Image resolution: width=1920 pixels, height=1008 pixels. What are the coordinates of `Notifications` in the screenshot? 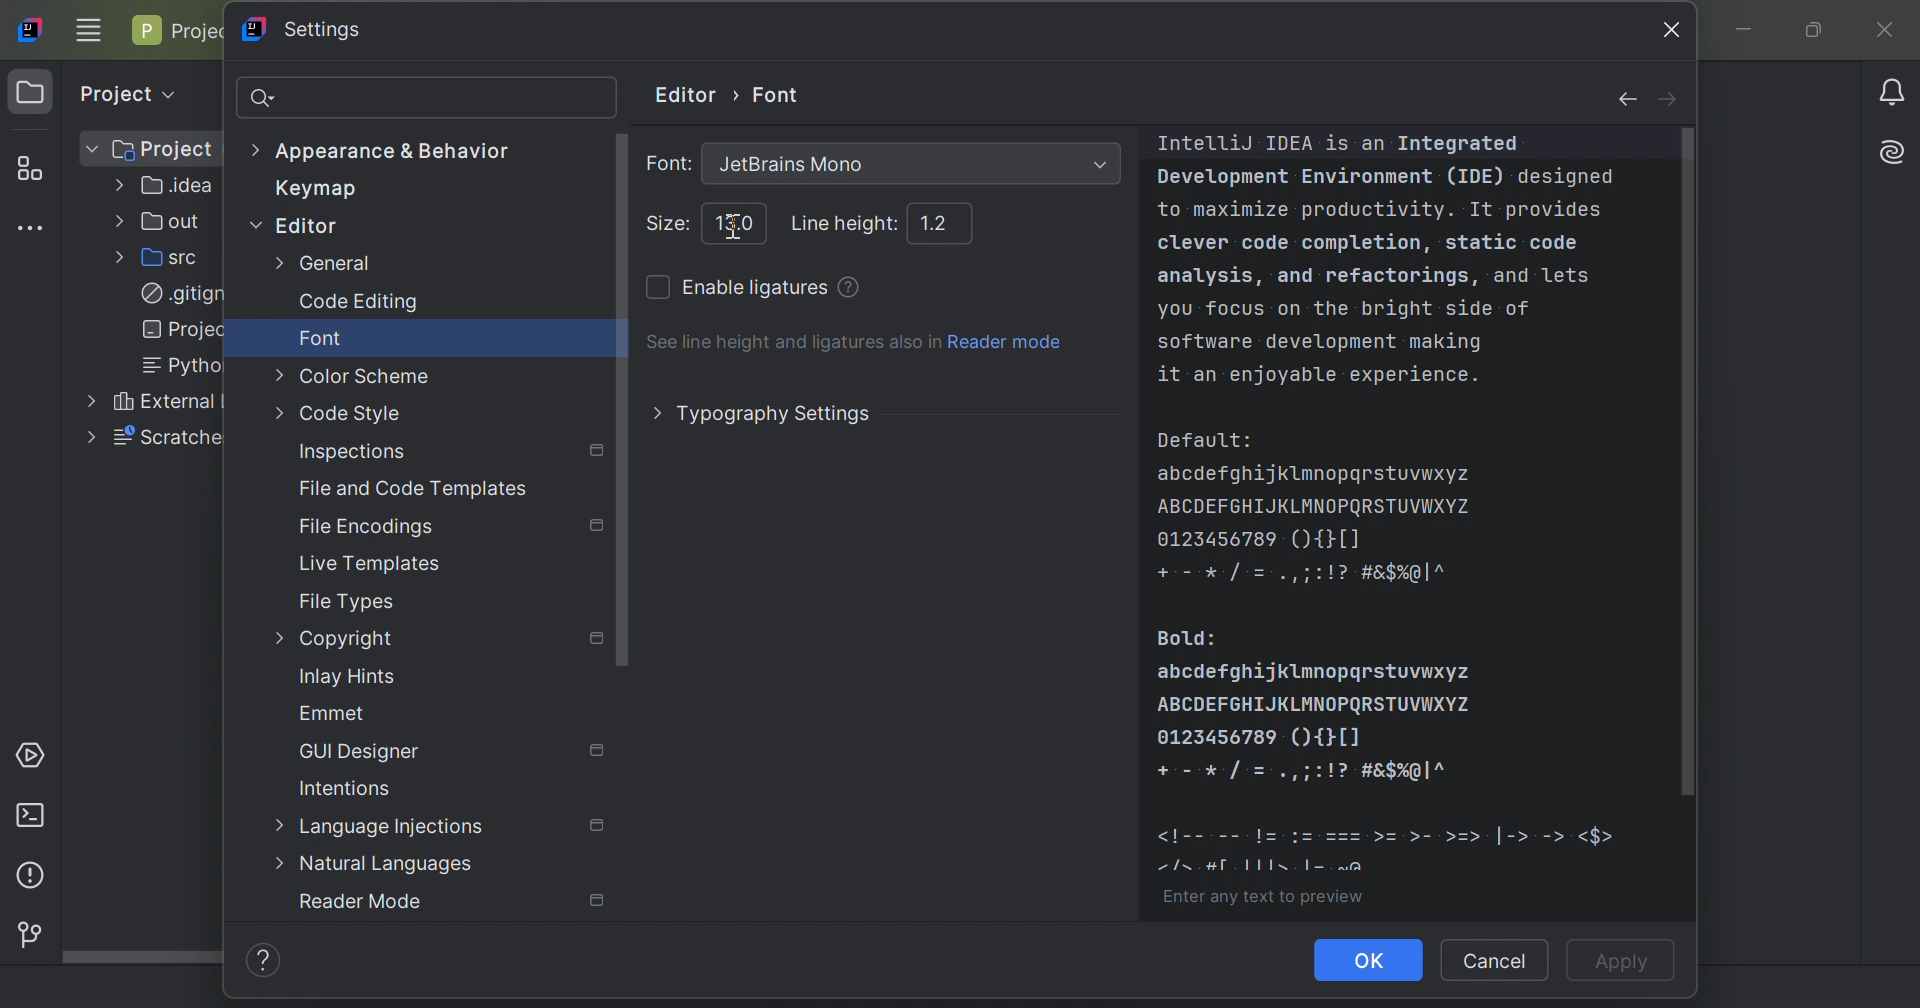 It's located at (1895, 91).